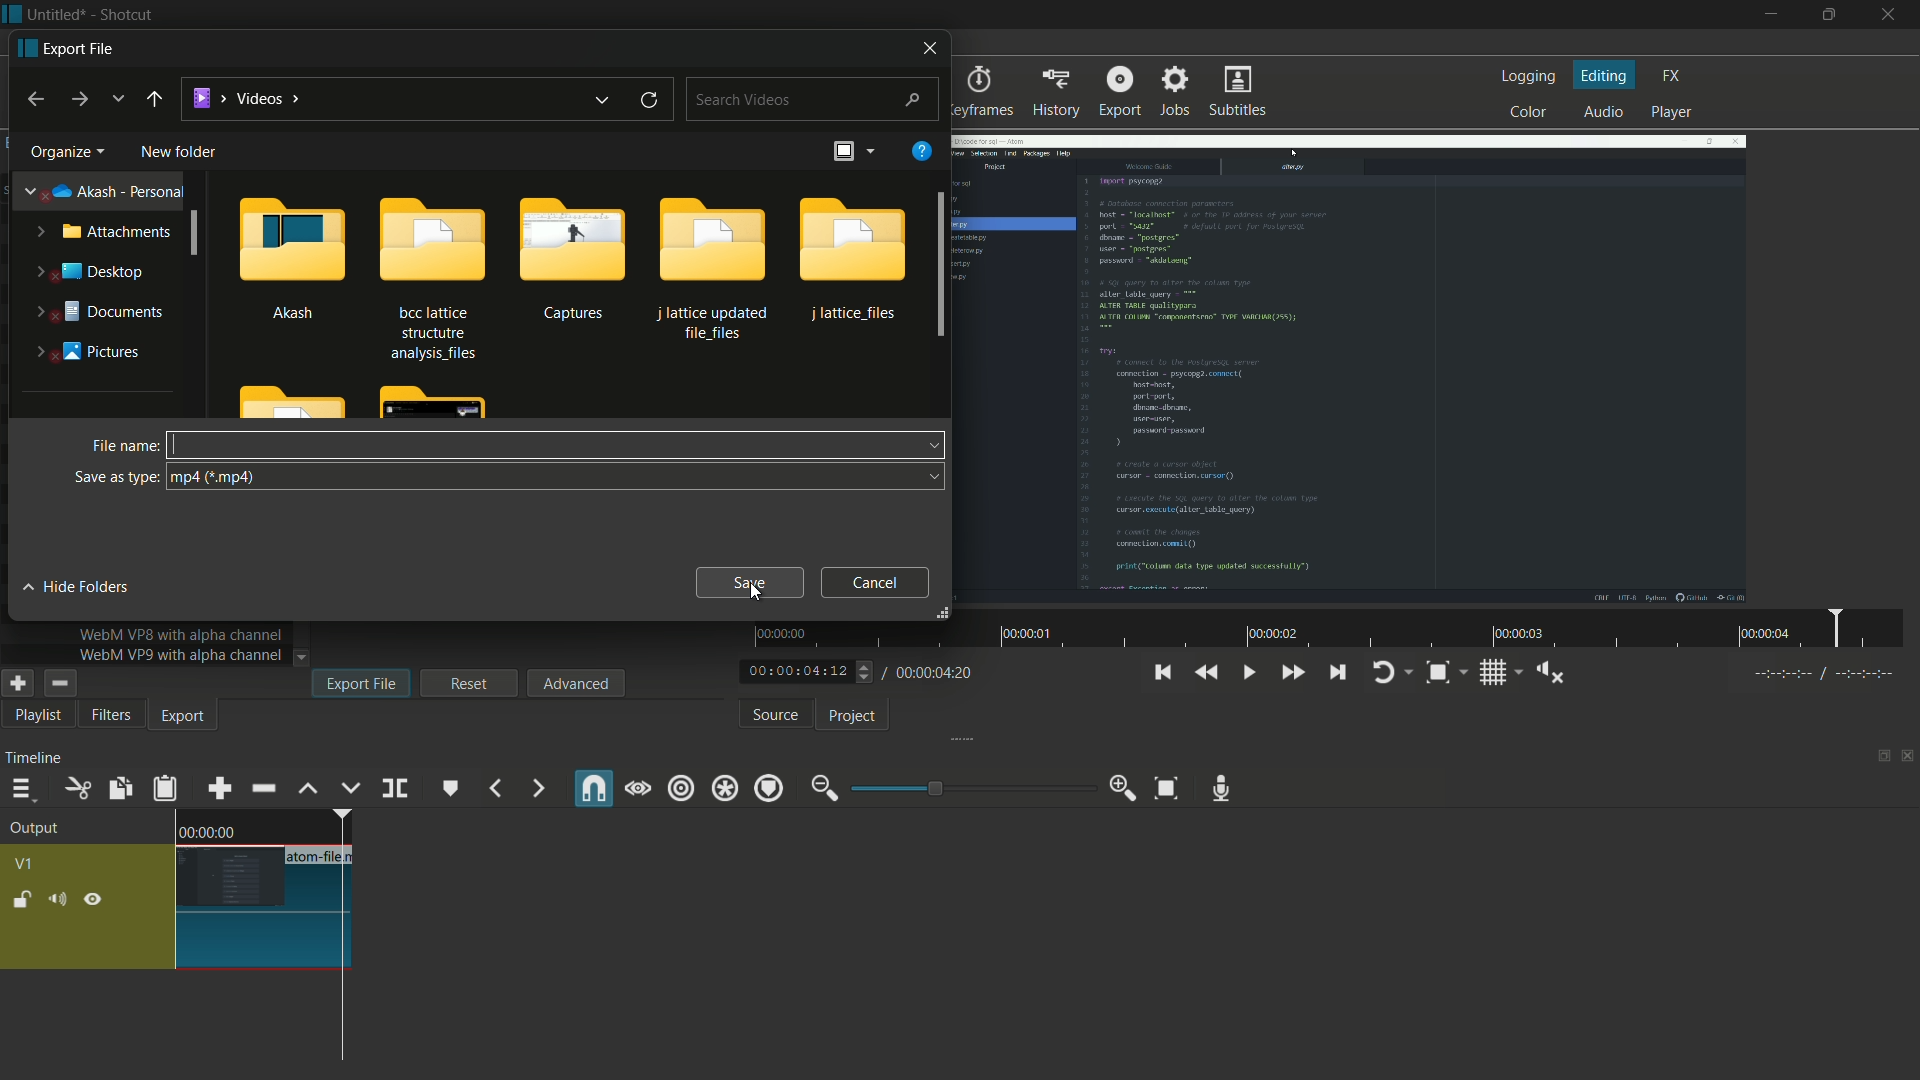  What do you see at coordinates (308, 790) in the screenshot?
I see `lift` at bounding box center [308, 790].